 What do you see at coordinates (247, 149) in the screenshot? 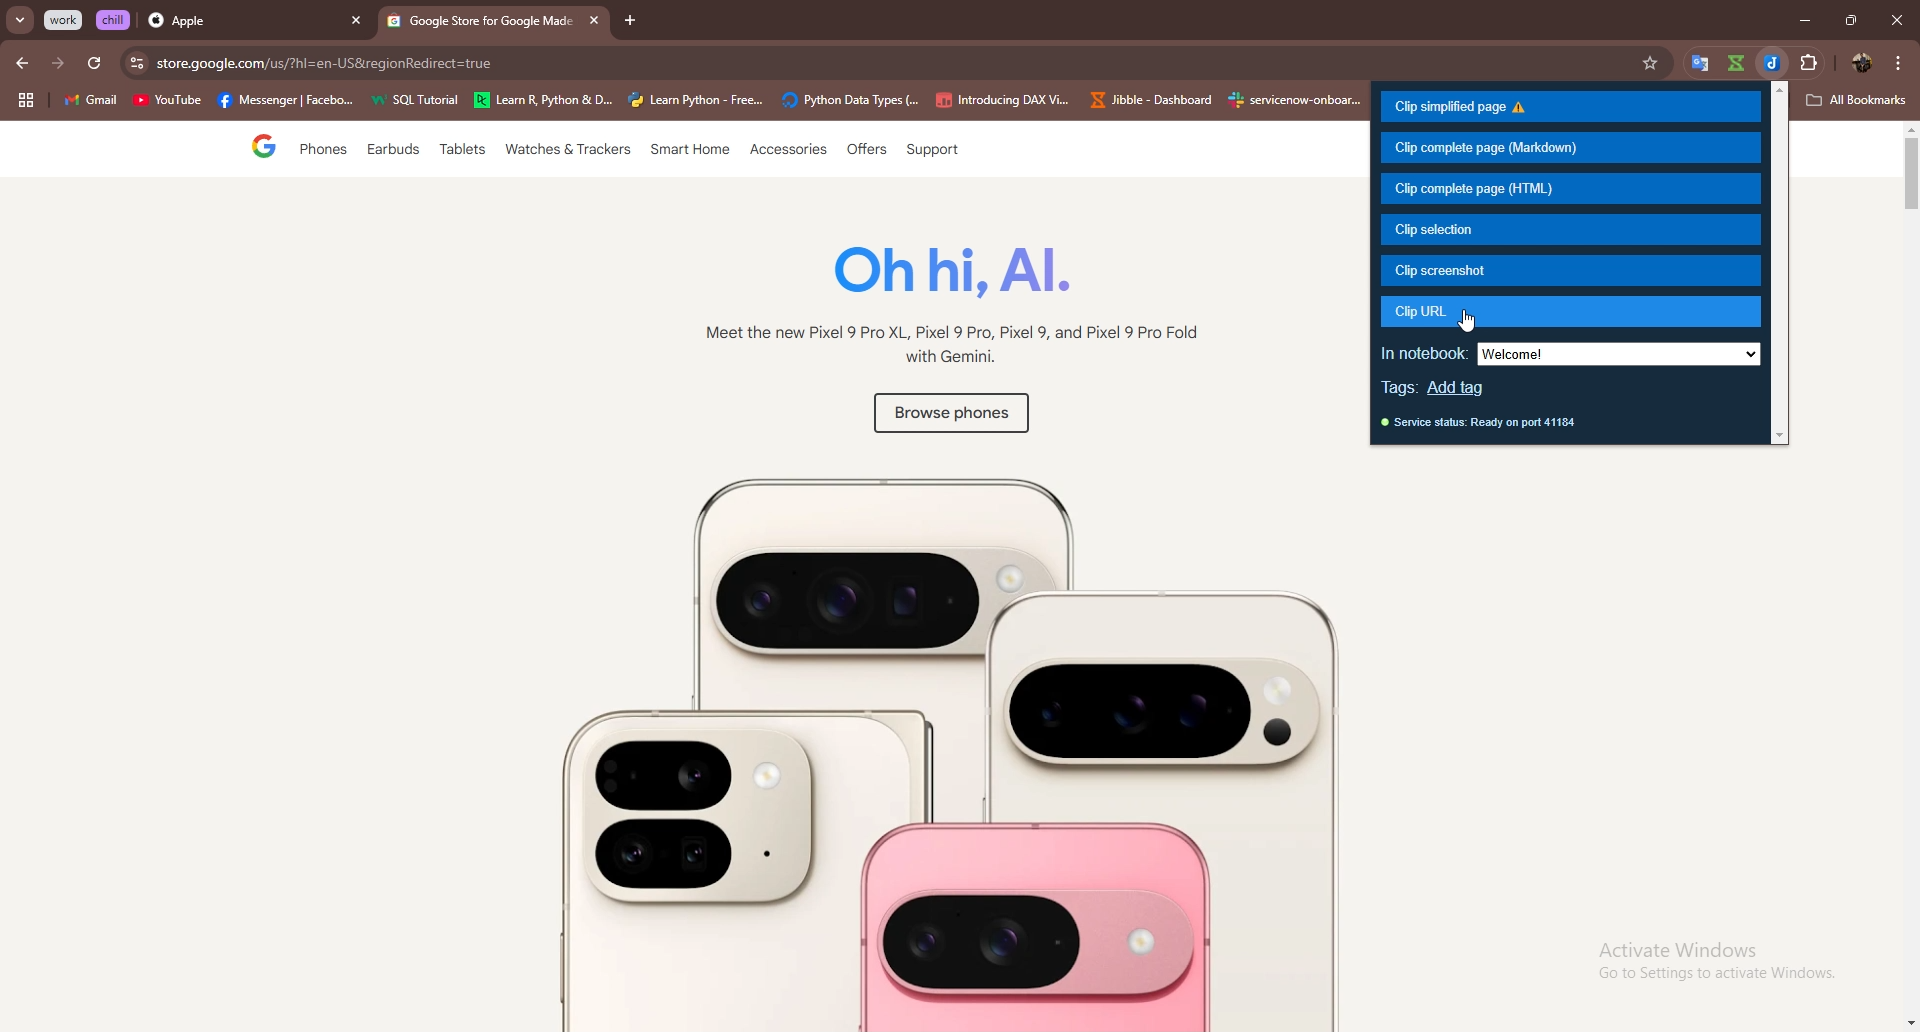
I see `Google page` at bounding box center [247, 149].